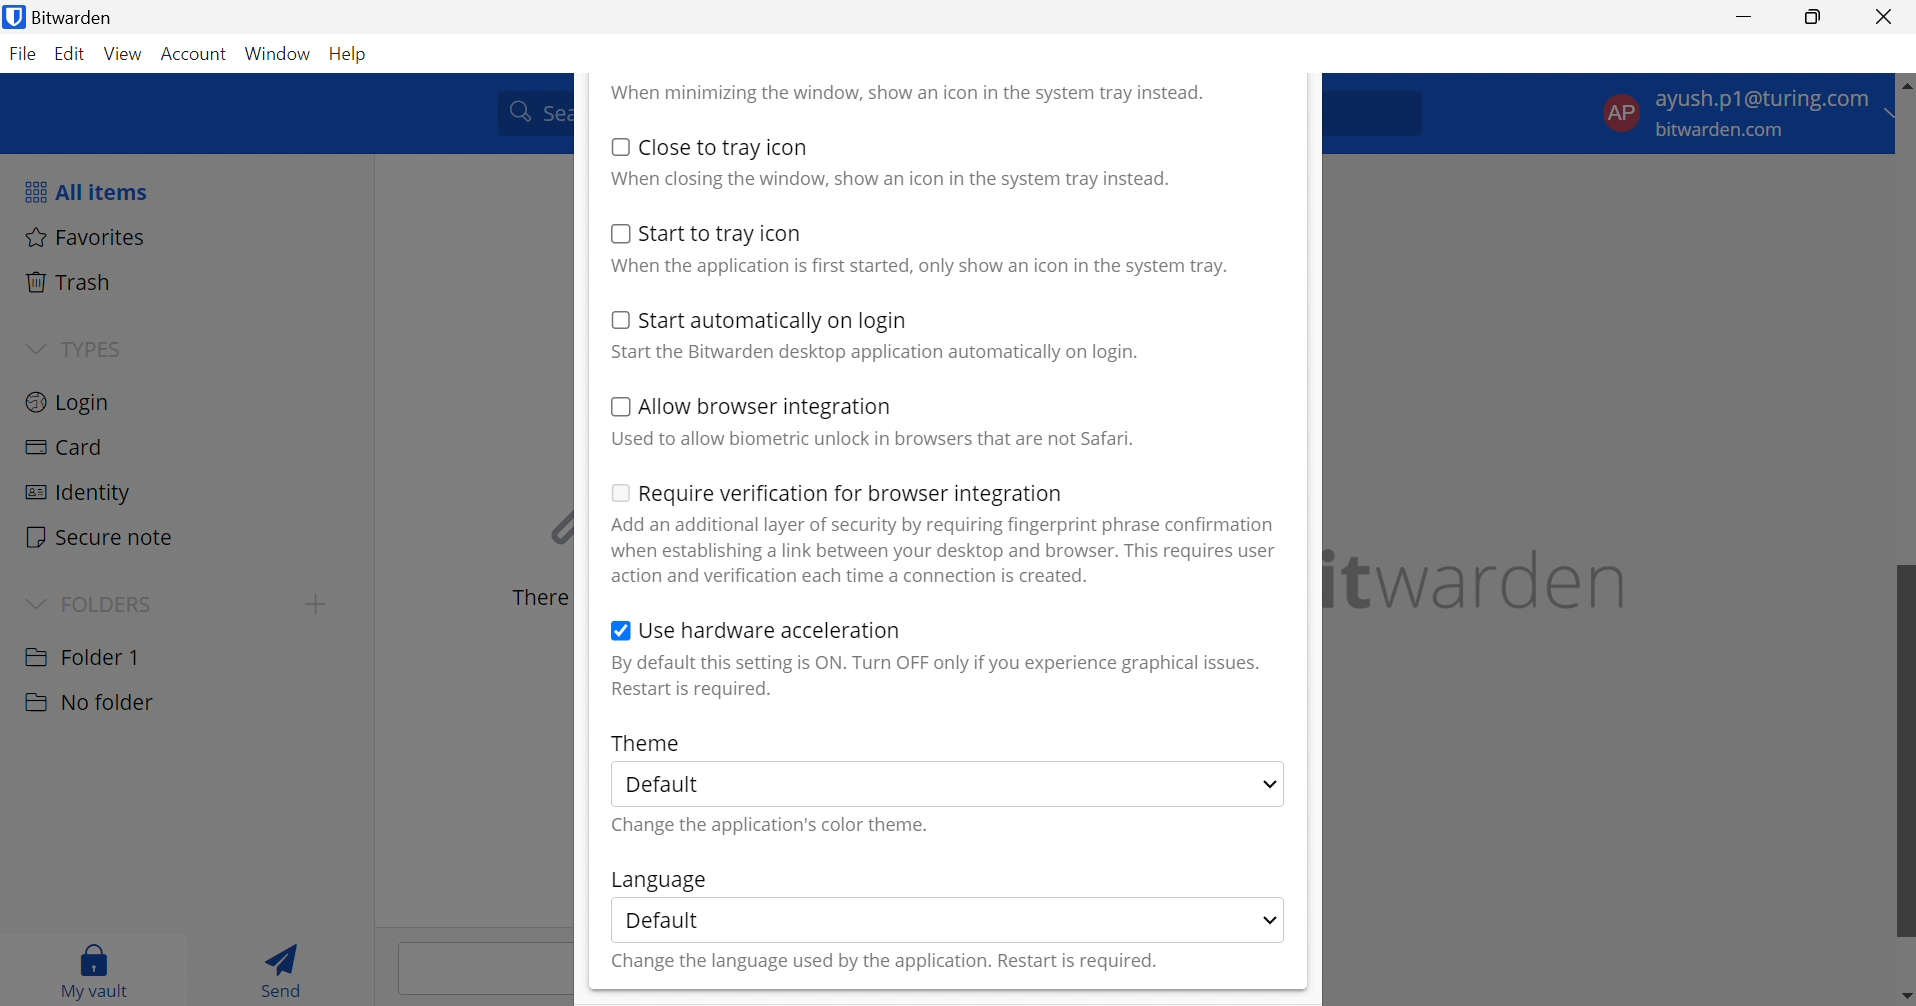 This screenshot has width=1916, height=1006. I want to click on There are no items to list., so click(535, 598).